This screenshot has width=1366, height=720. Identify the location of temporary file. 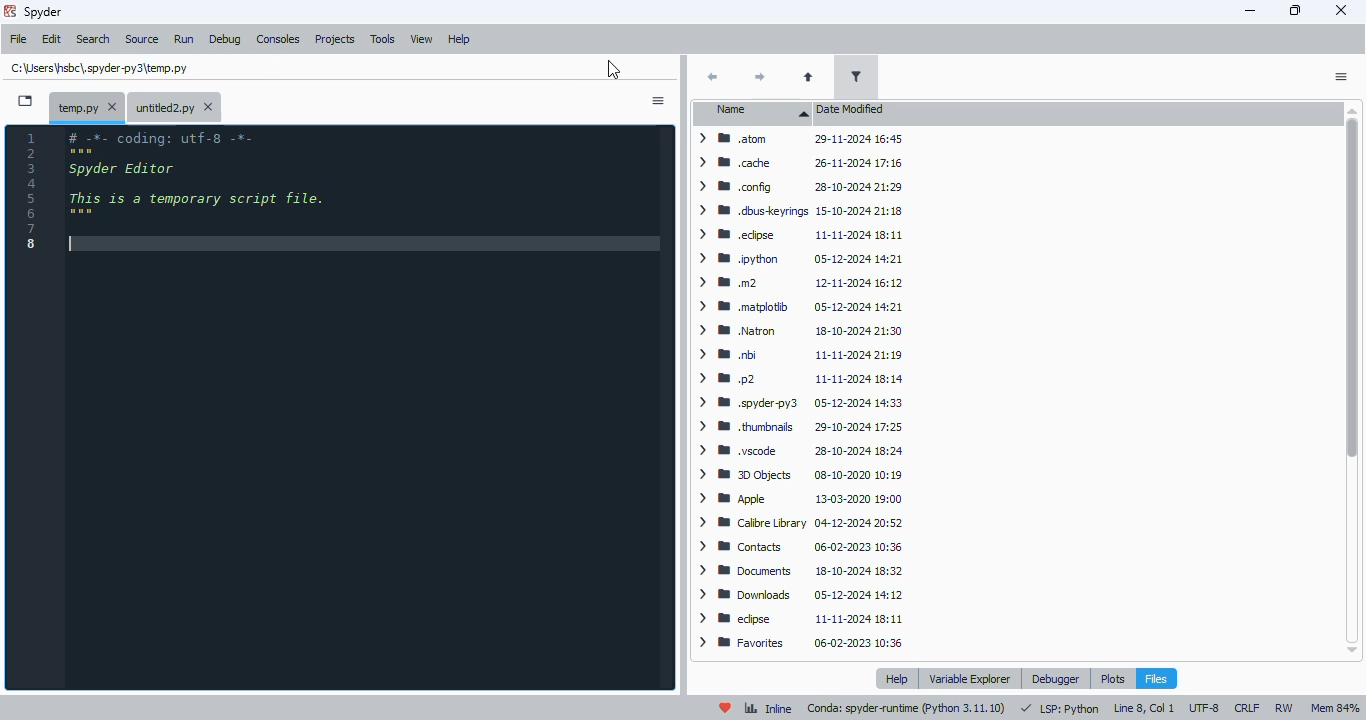
(77, 107).